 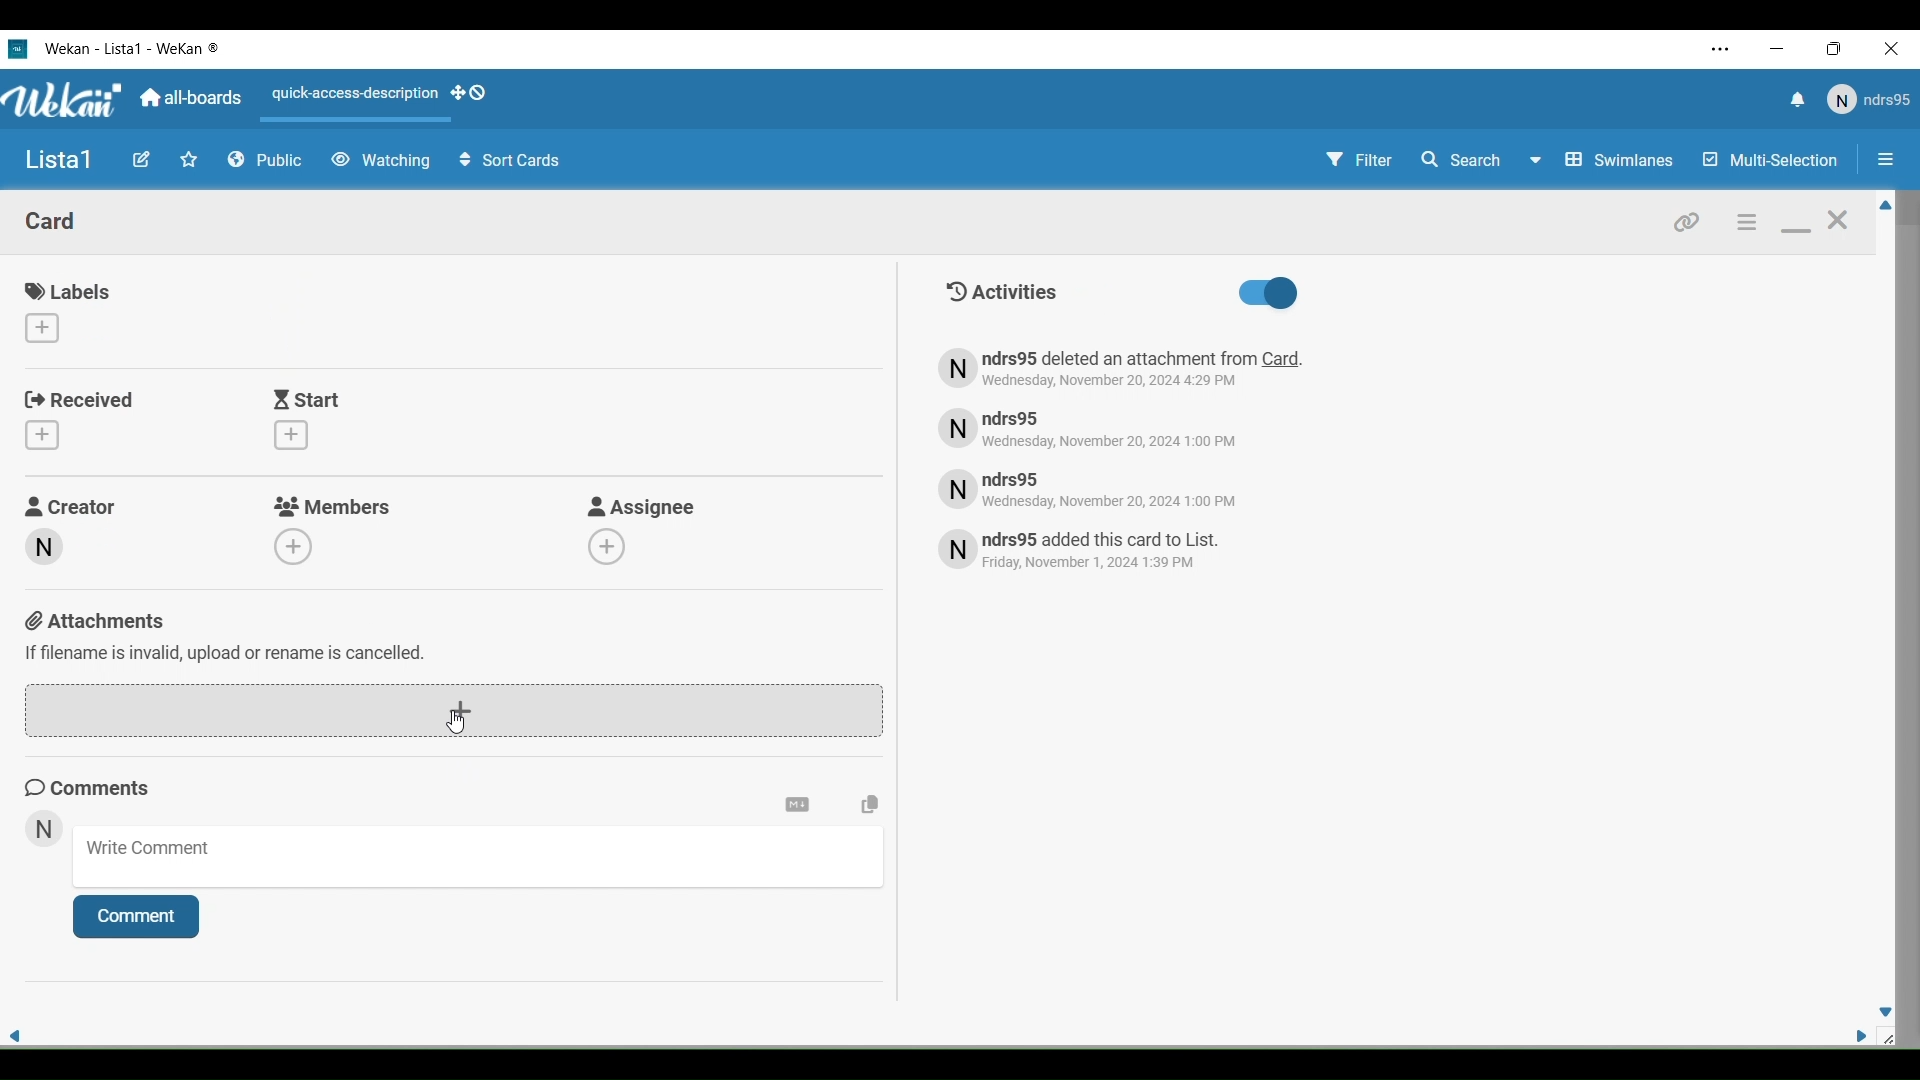 What do you see at coordinates (1840, 50) in the screenshot?
I see `Maximize` at bounding box center [1840, 50].